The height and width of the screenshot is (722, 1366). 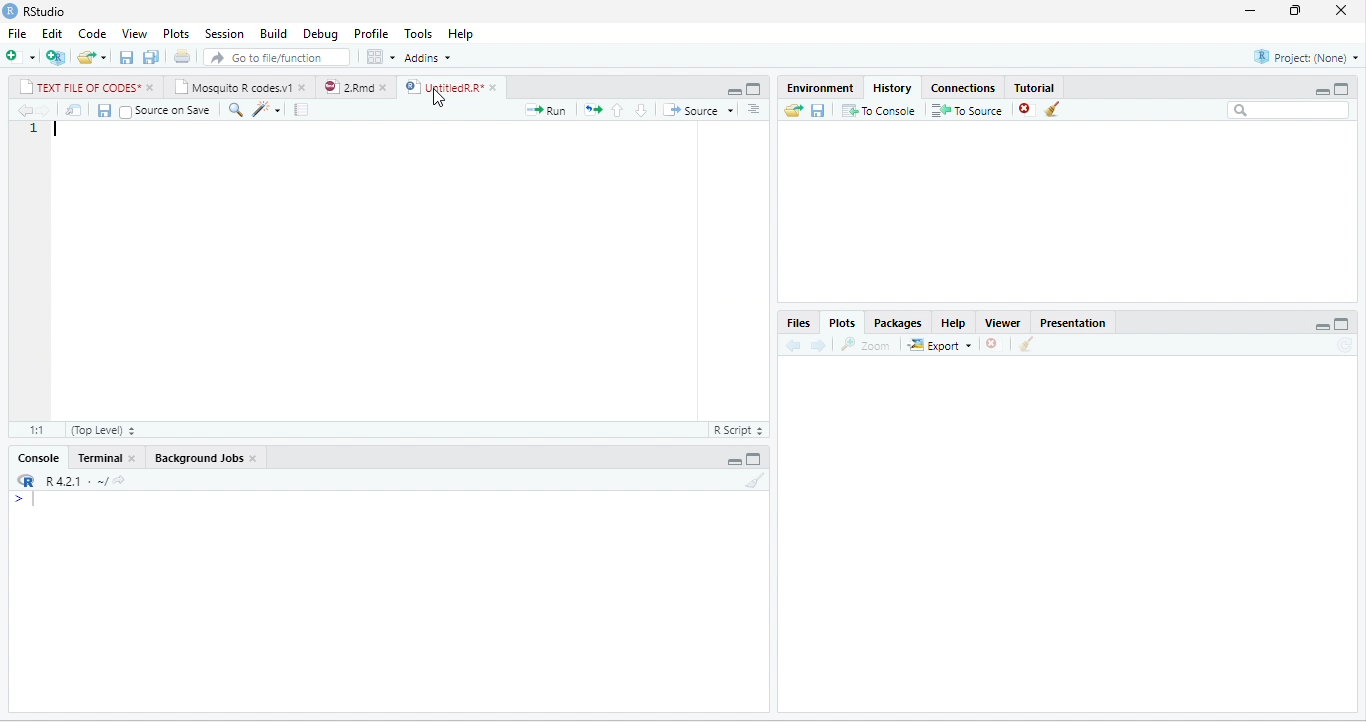 What do you see at coordinates (419, 35) in the screenshot?
I see `Tools` at bounding box center [419, 35].